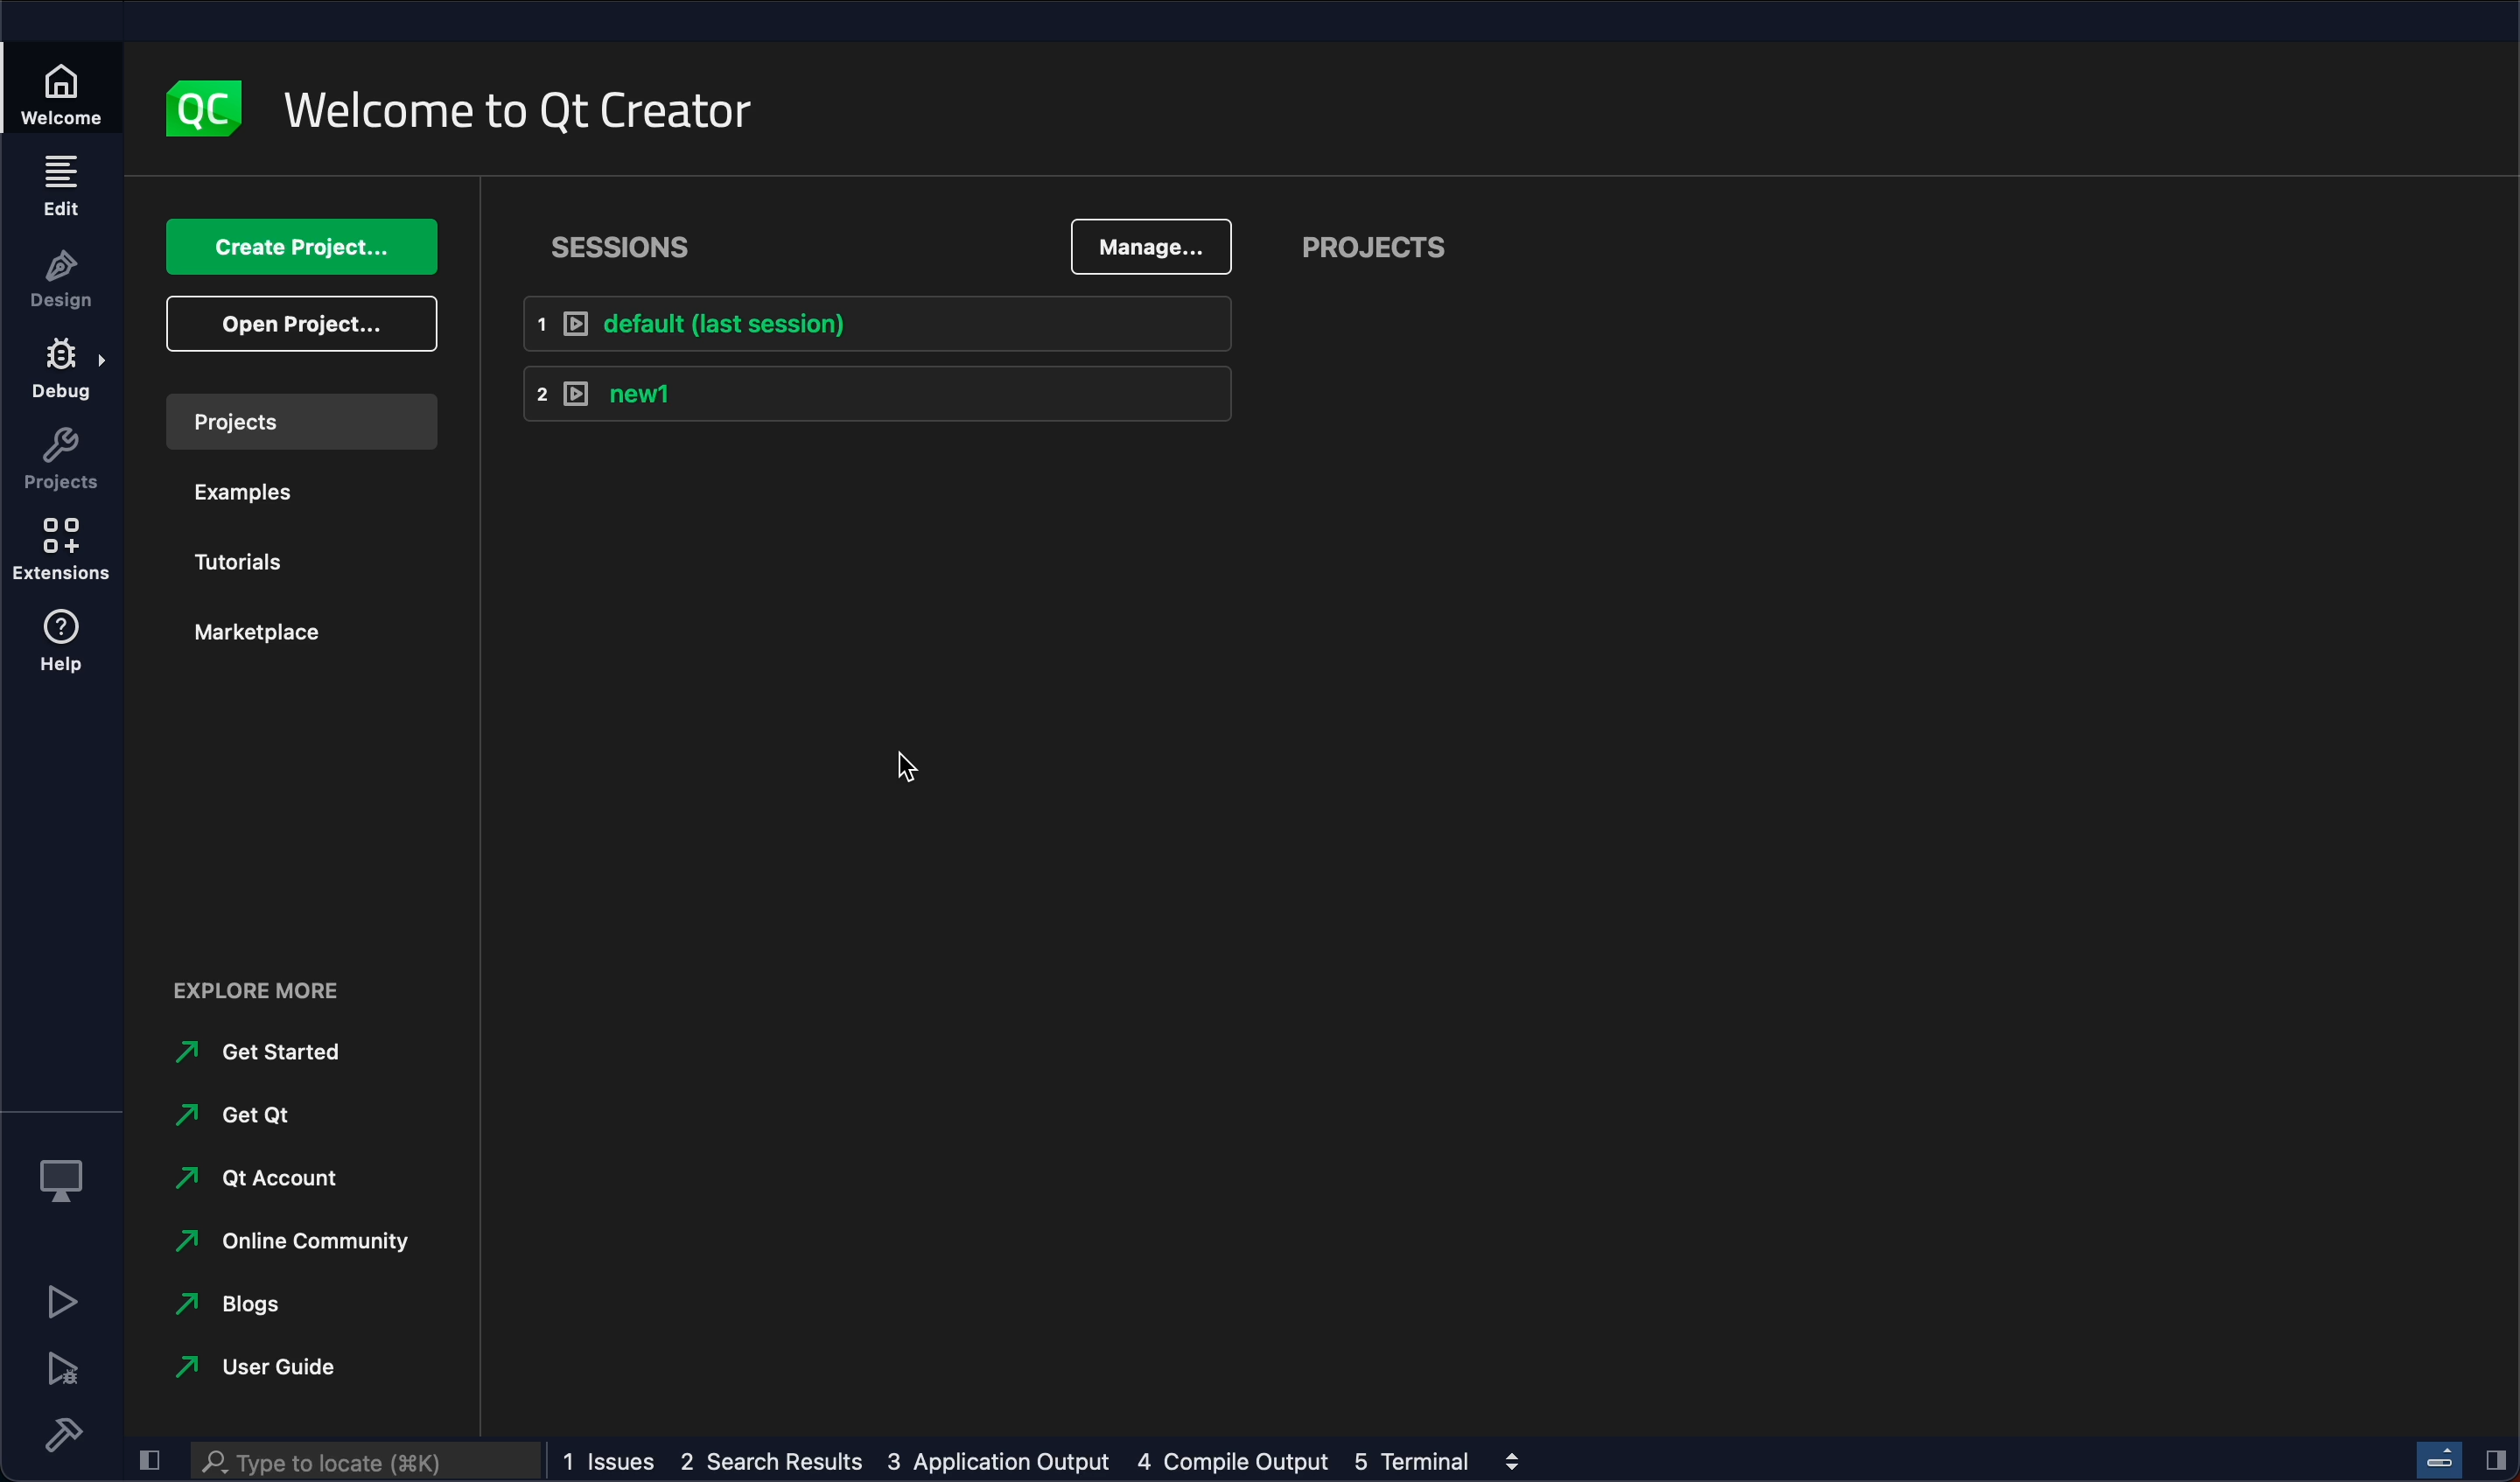  What do you see at coordinates (865, 329) in the screenshot?
I see `default` at bounding box center [865, 329].